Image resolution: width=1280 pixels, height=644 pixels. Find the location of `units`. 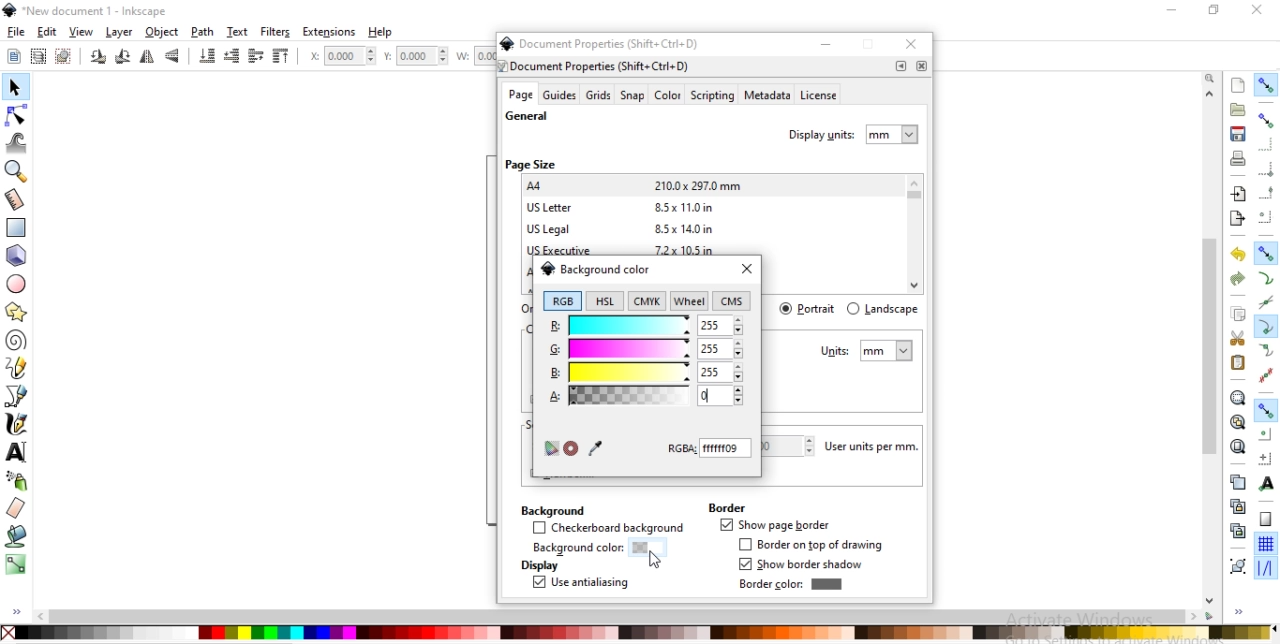

units is located at coordinates (867, 351).